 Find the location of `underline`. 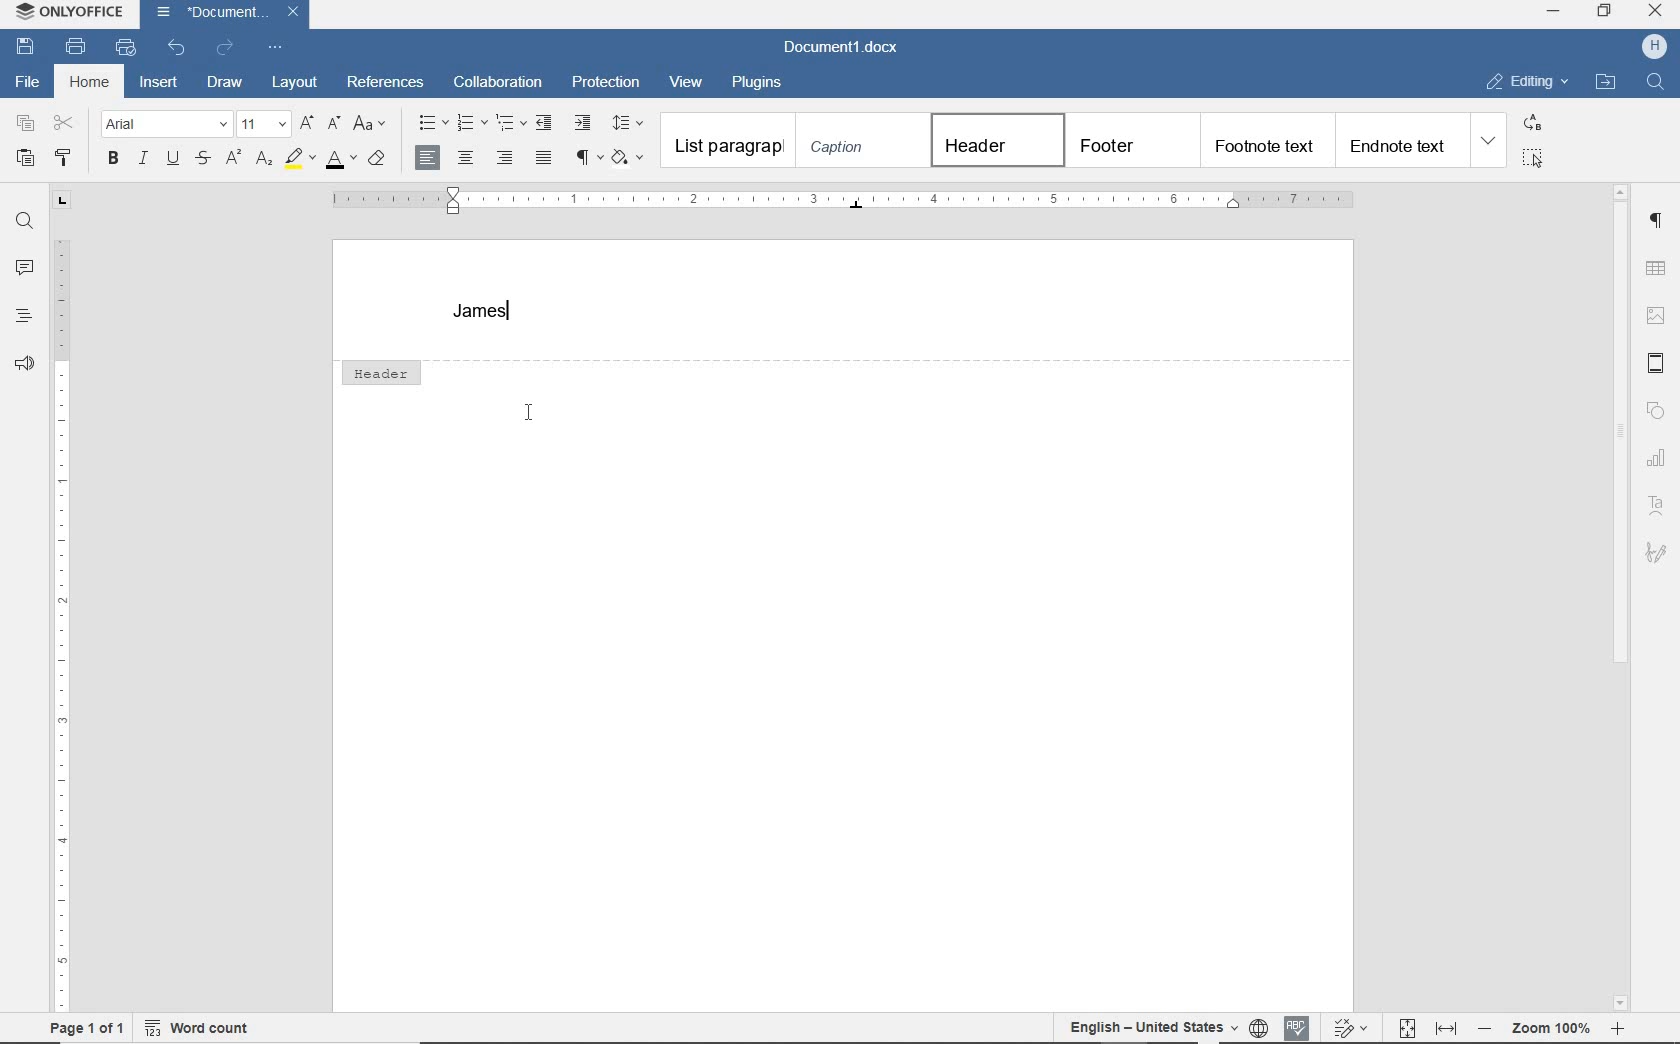

underline is located at coordinates (173, 160).